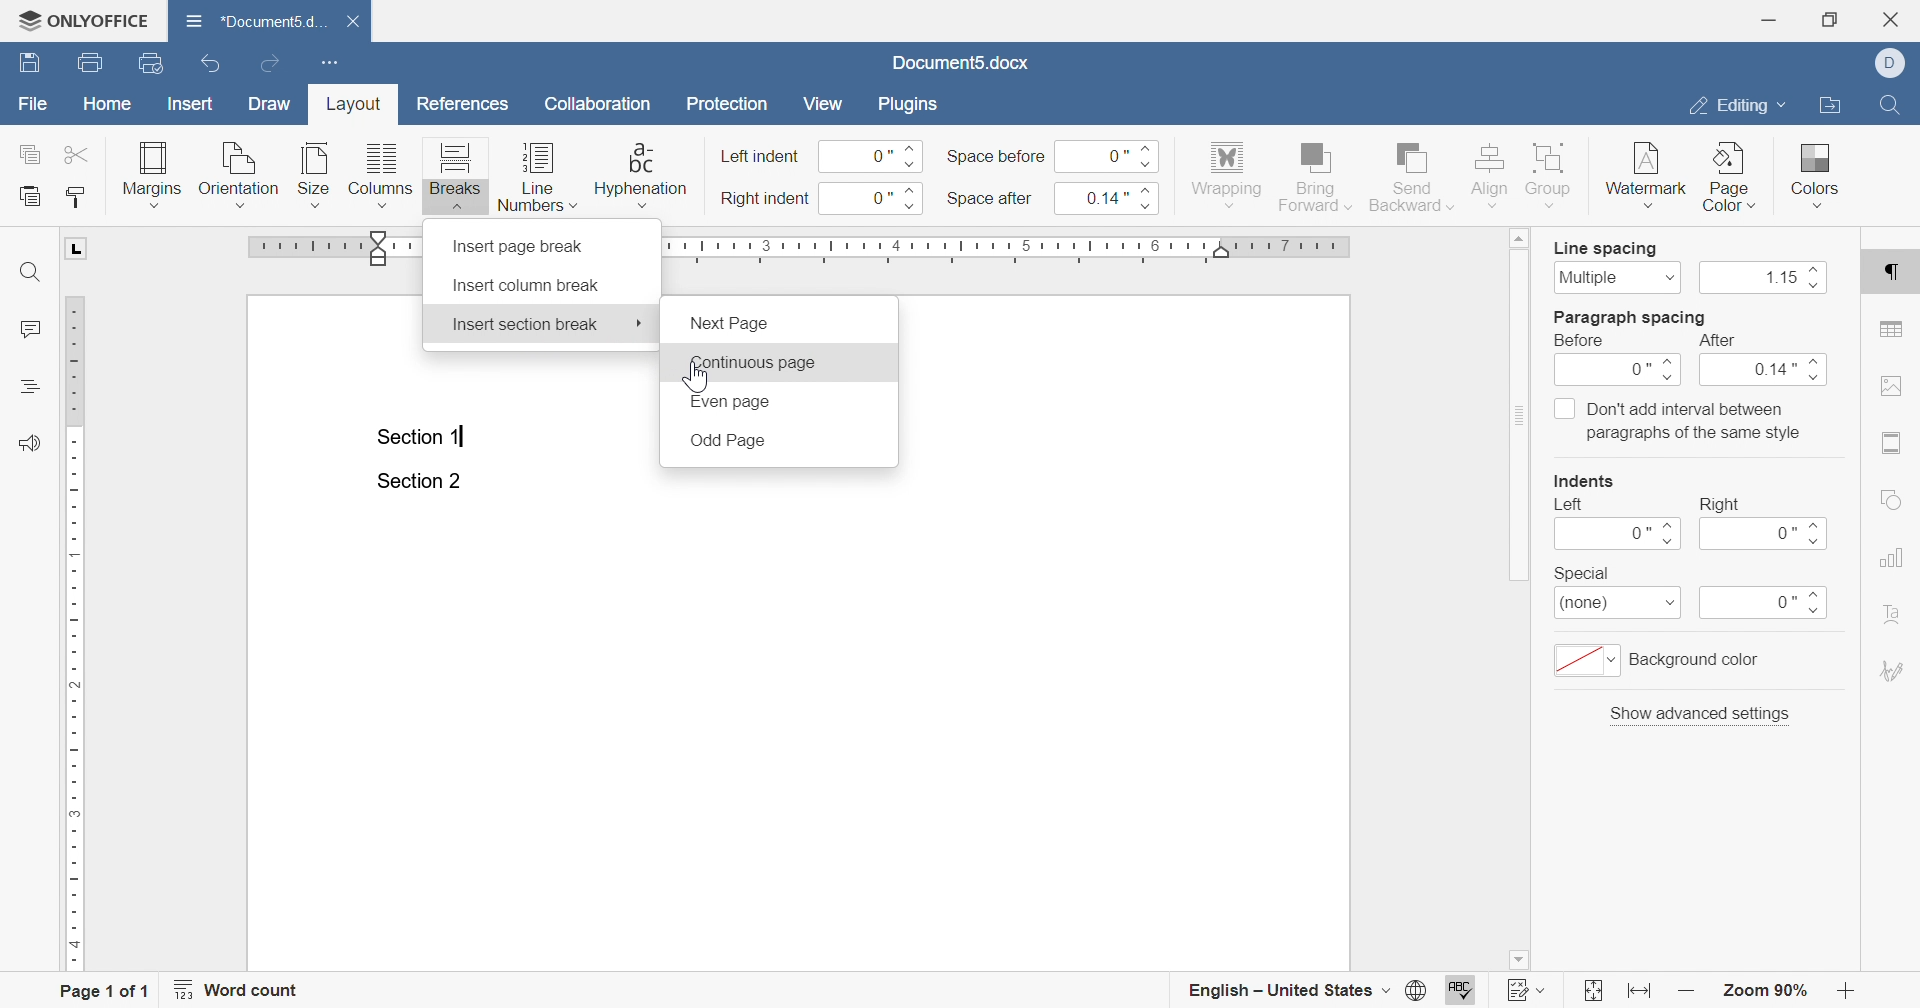 The image size is (1920, 1008). What do you see at coordinates (1702, 713) in the screenshot?
I see `show advanced settings` at bounding box center [1702, 713].